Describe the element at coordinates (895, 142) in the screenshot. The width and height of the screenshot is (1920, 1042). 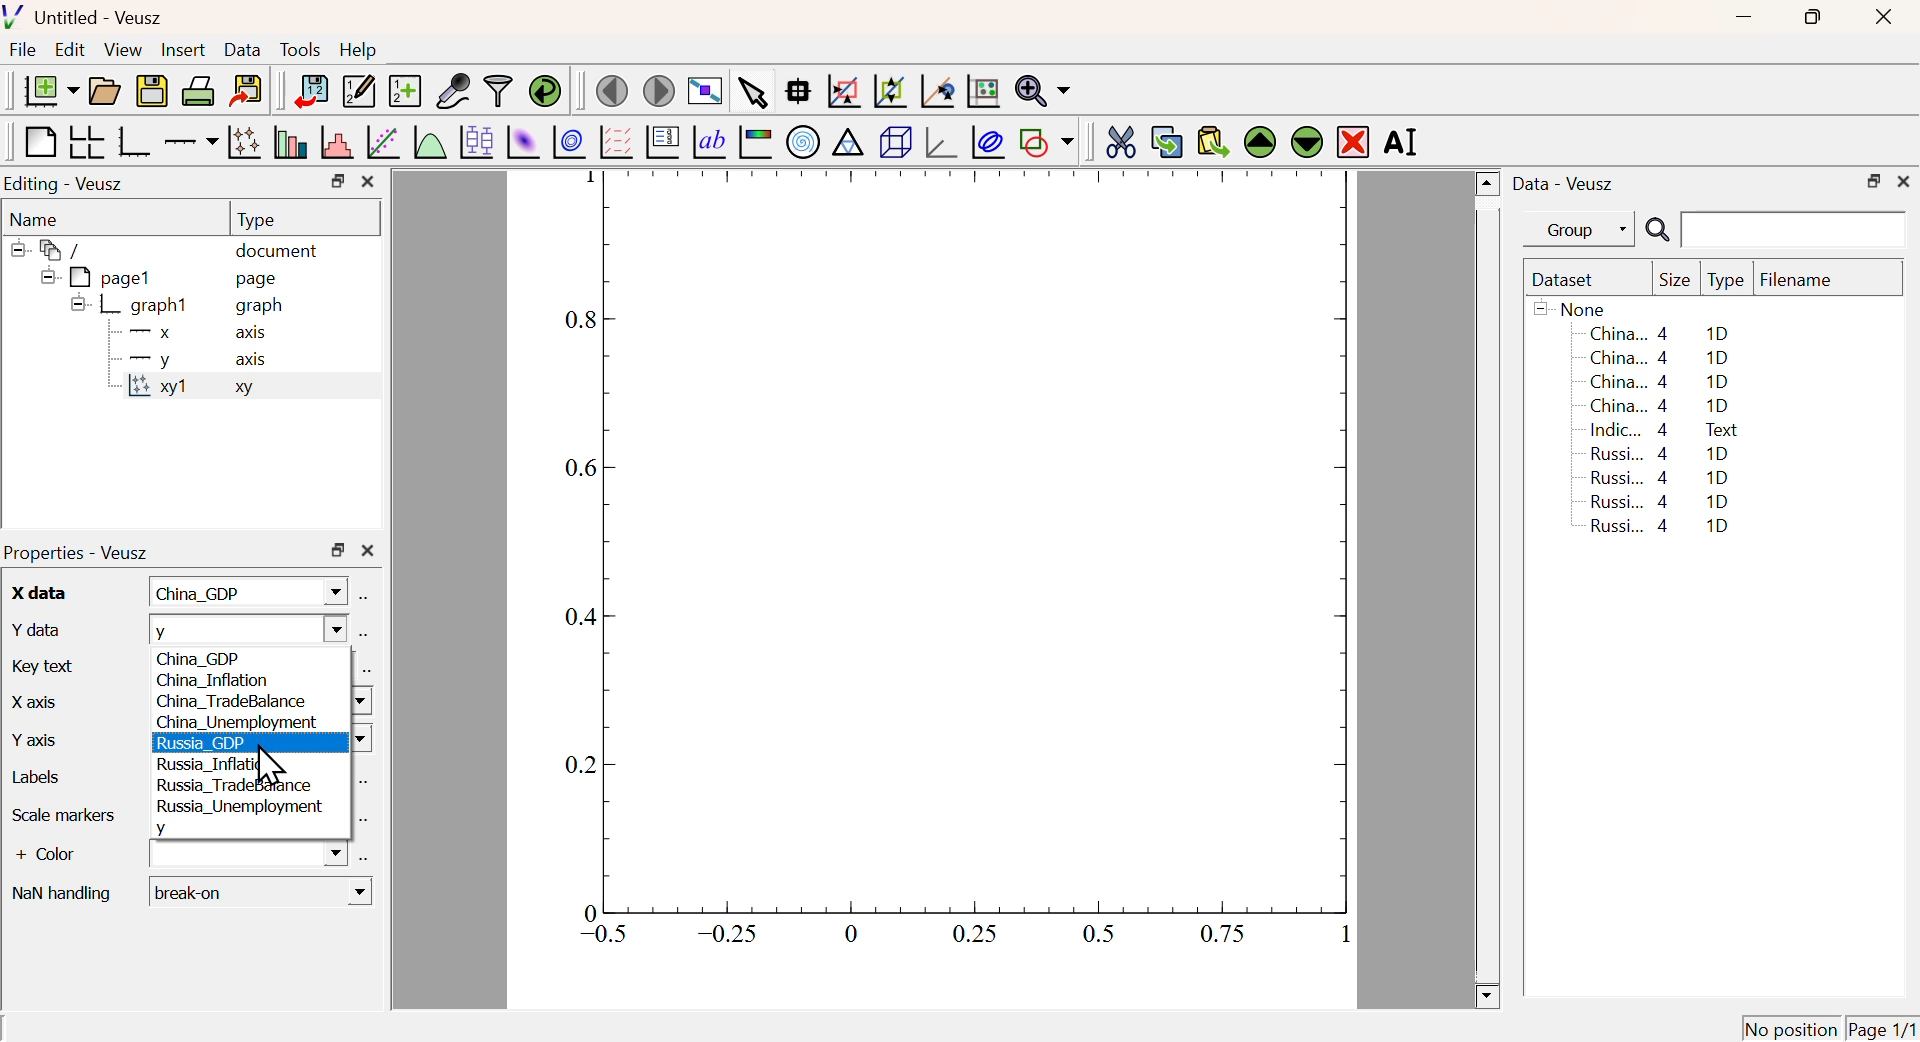
I see `3D Scene` at that location.